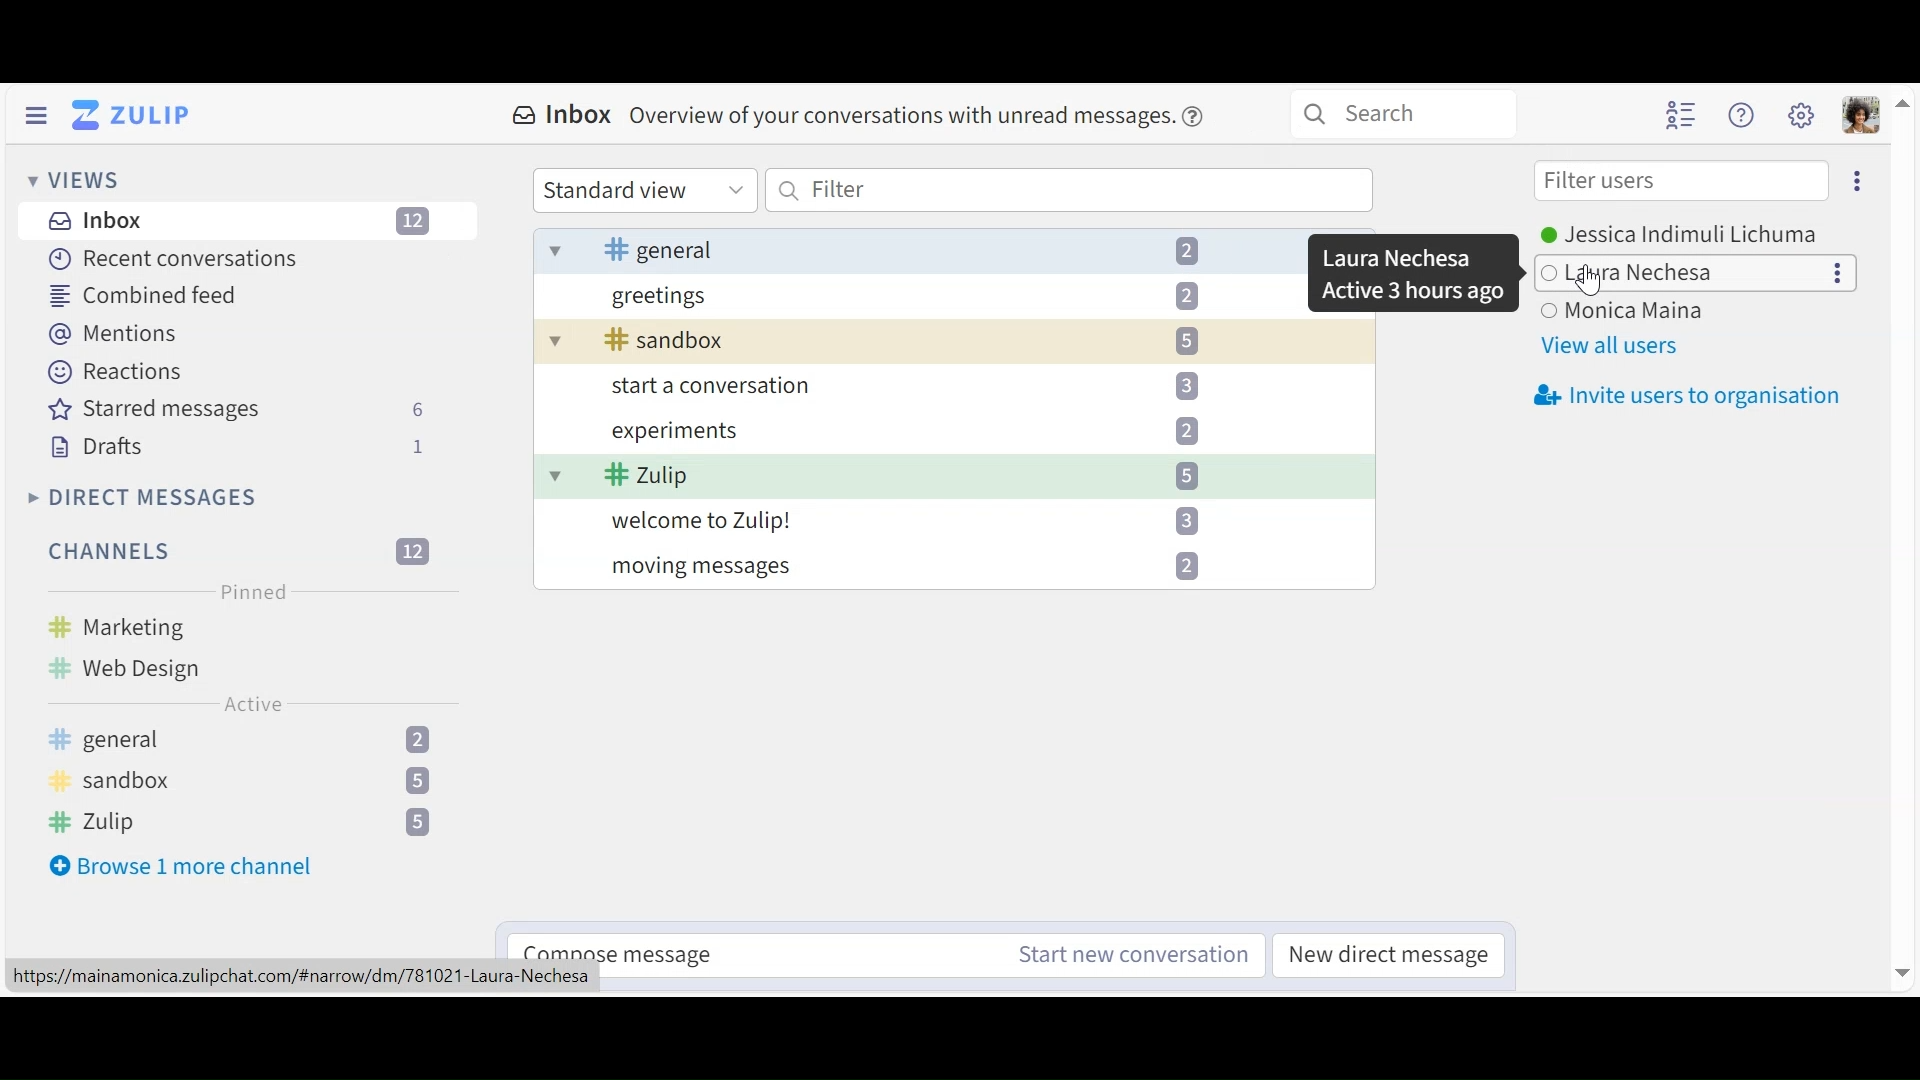 This screenshot has width=1920, height=1080. What do you see at coordinates (142, 667) in the screenshot?
I see `web design` at bounding box center [142, 667].